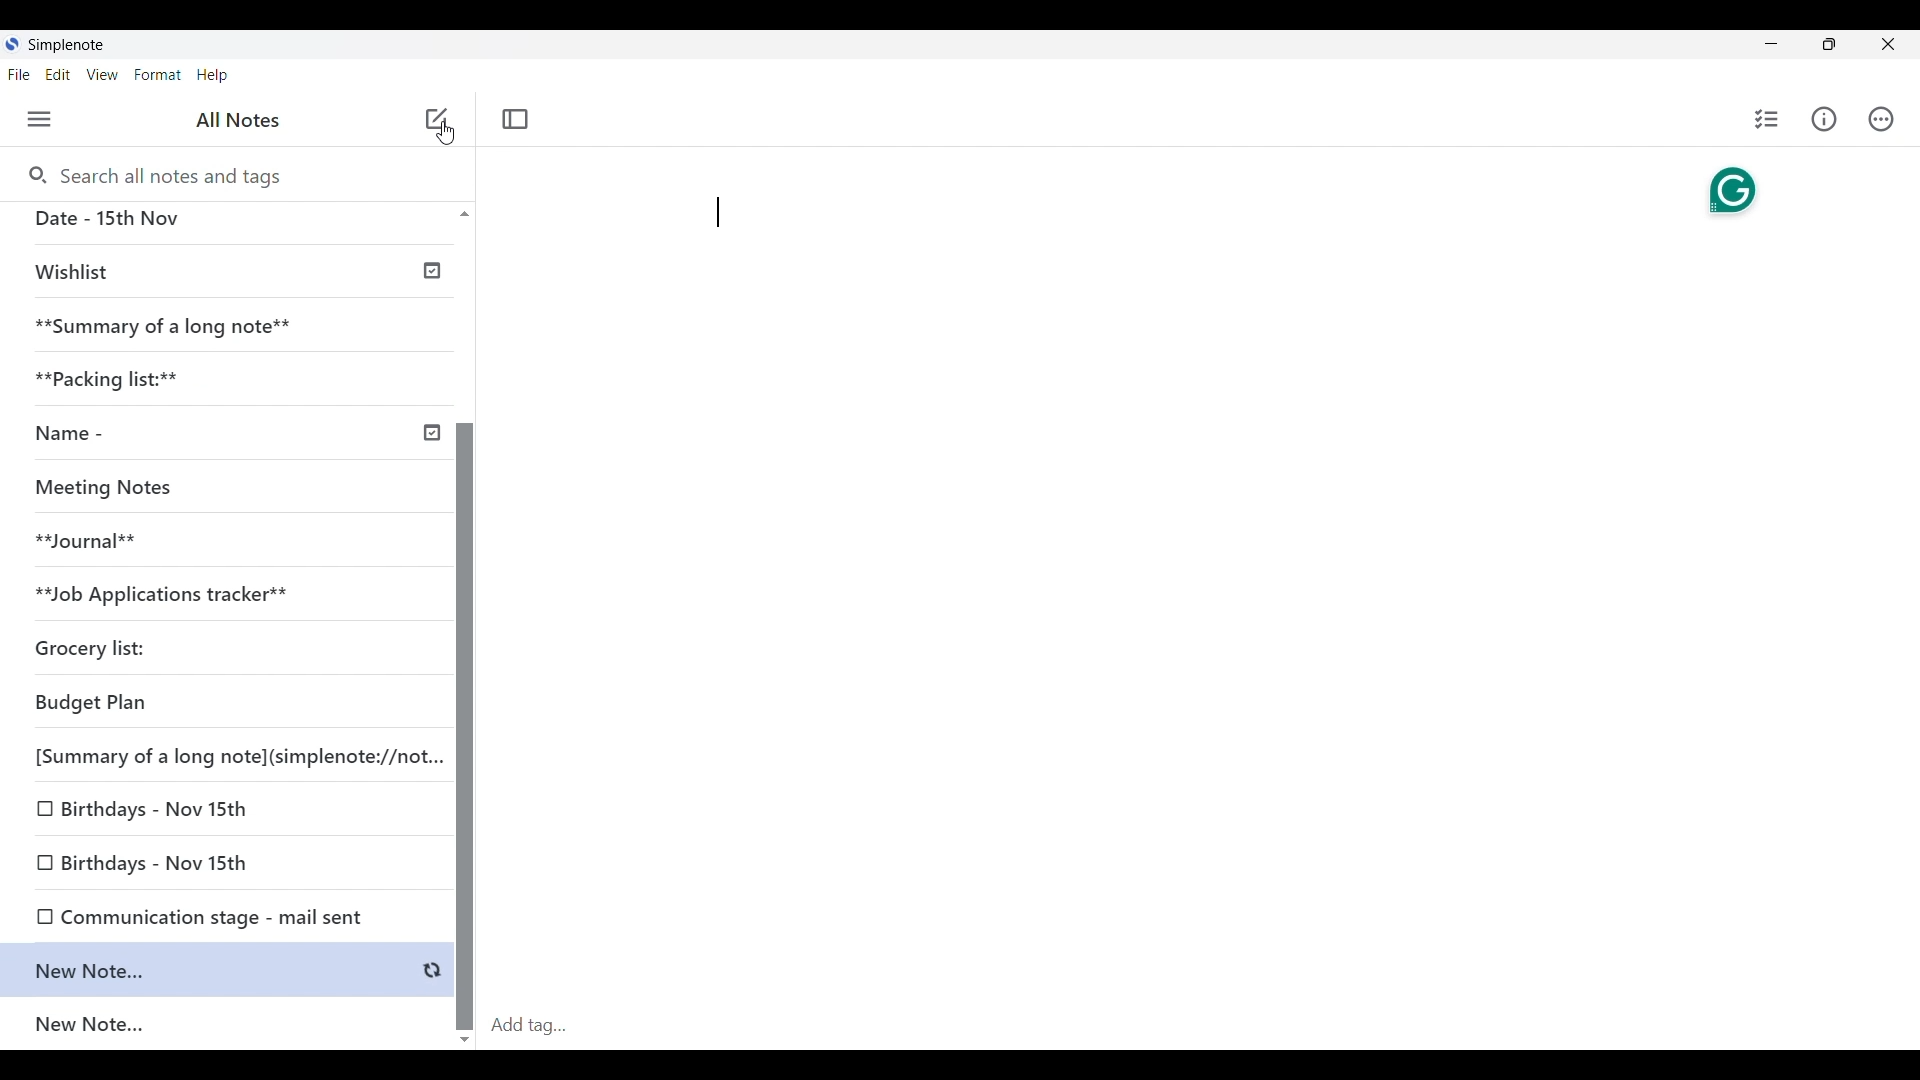 Image resolution: width=1920 pixels, height=1080 pixels. I want to click on Resize, so click(1823, 46).